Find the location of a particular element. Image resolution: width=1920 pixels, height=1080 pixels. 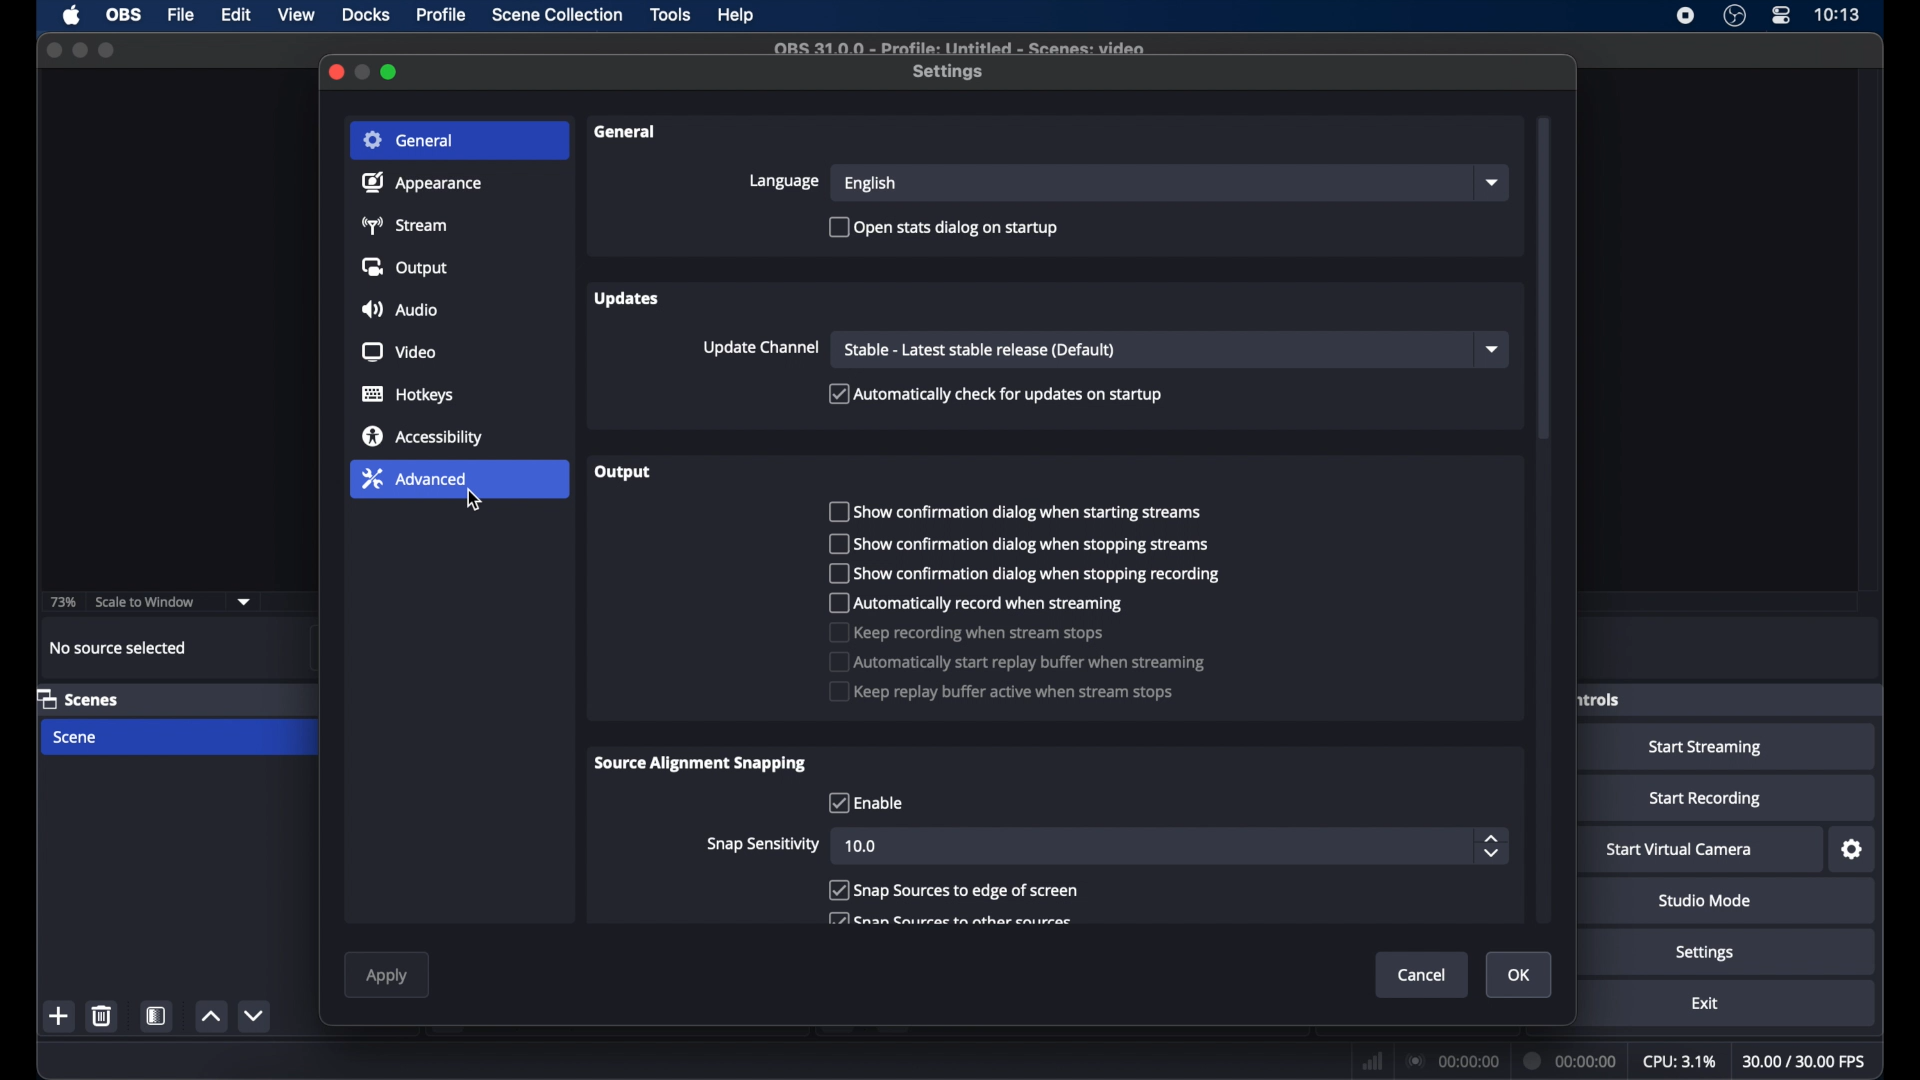

scene collection is located at coordinates (559, 15).